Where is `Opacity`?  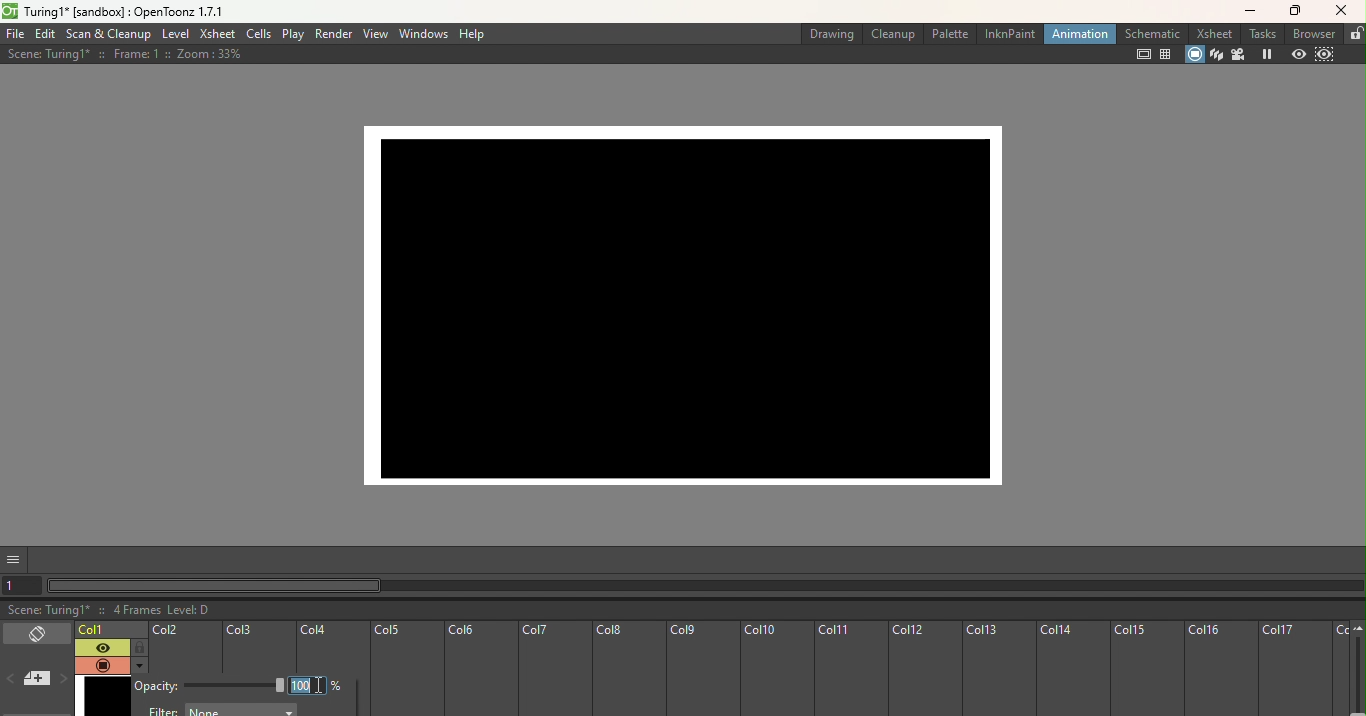
Opacity is located at coordinates (210, 686).